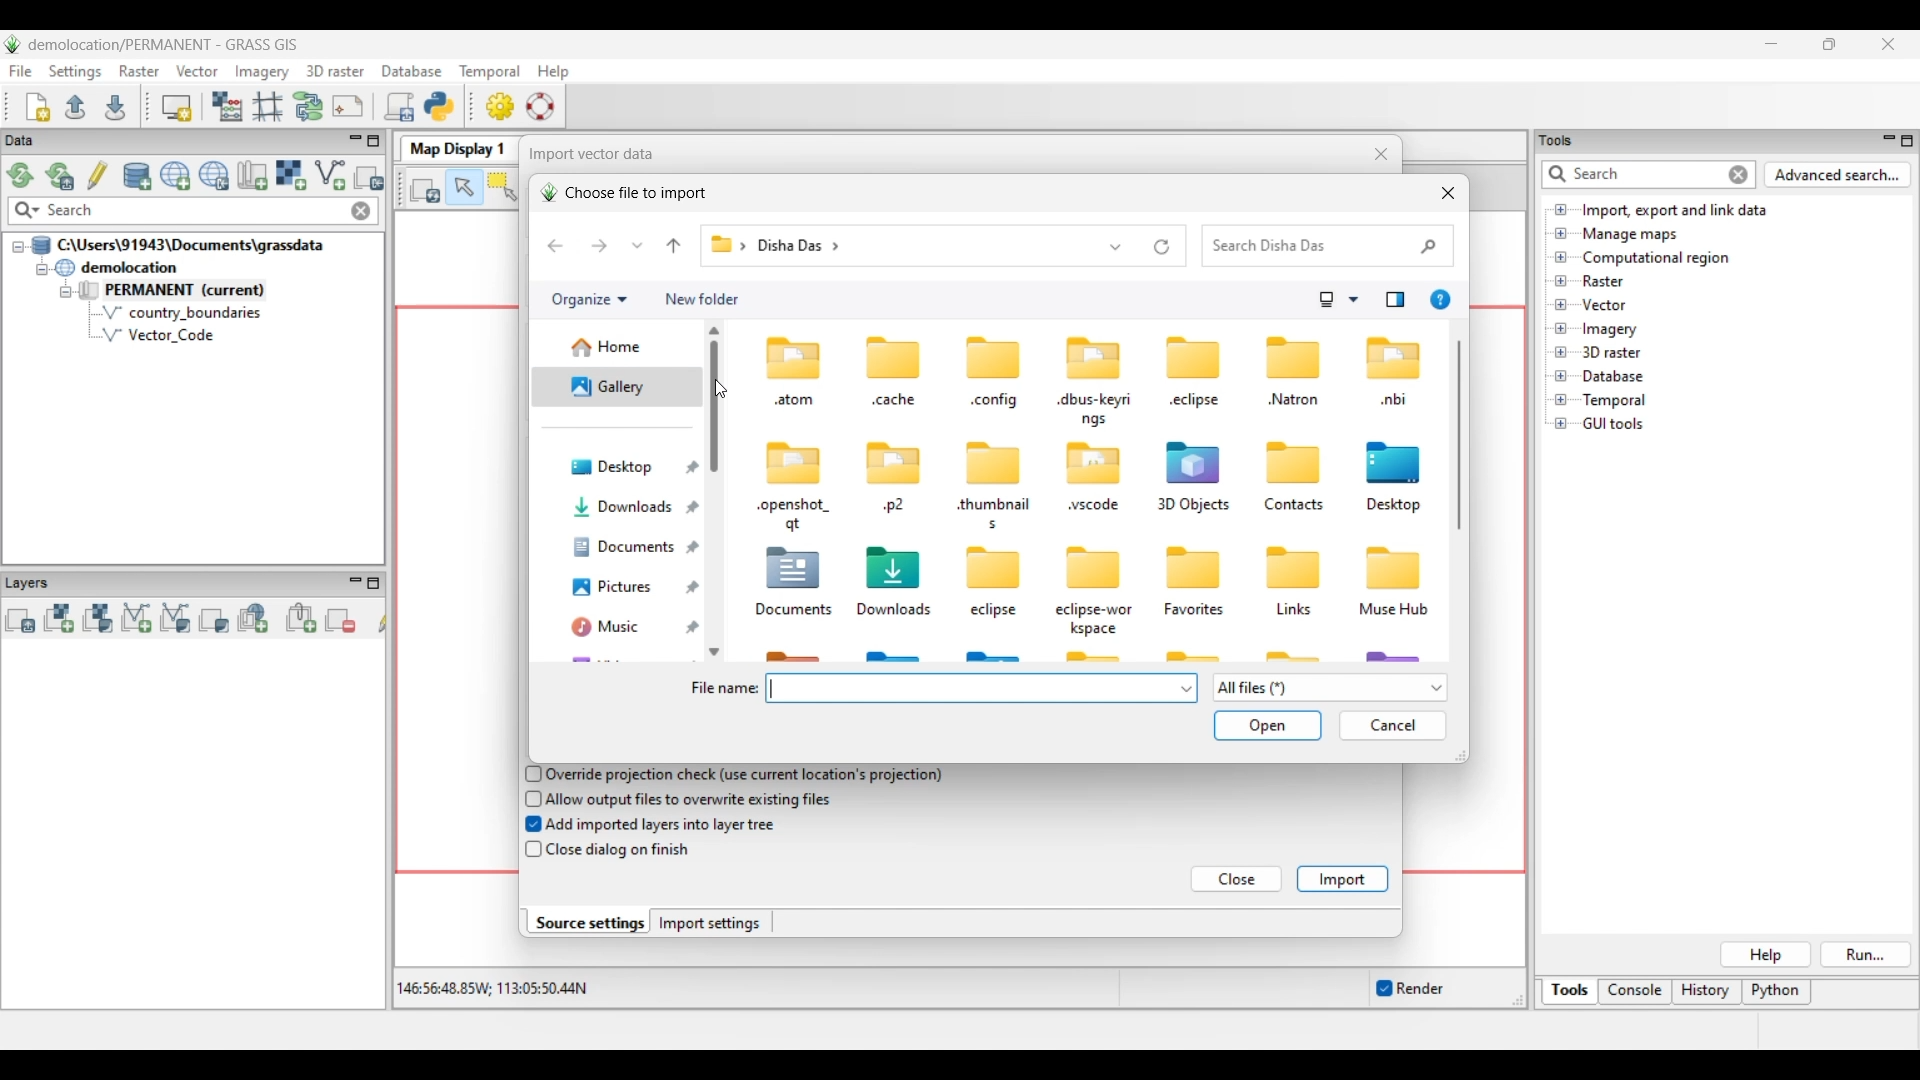 The width and height of the screenshot is (1920, 1080). I want to click on Search specific maps, so click(25, 211).